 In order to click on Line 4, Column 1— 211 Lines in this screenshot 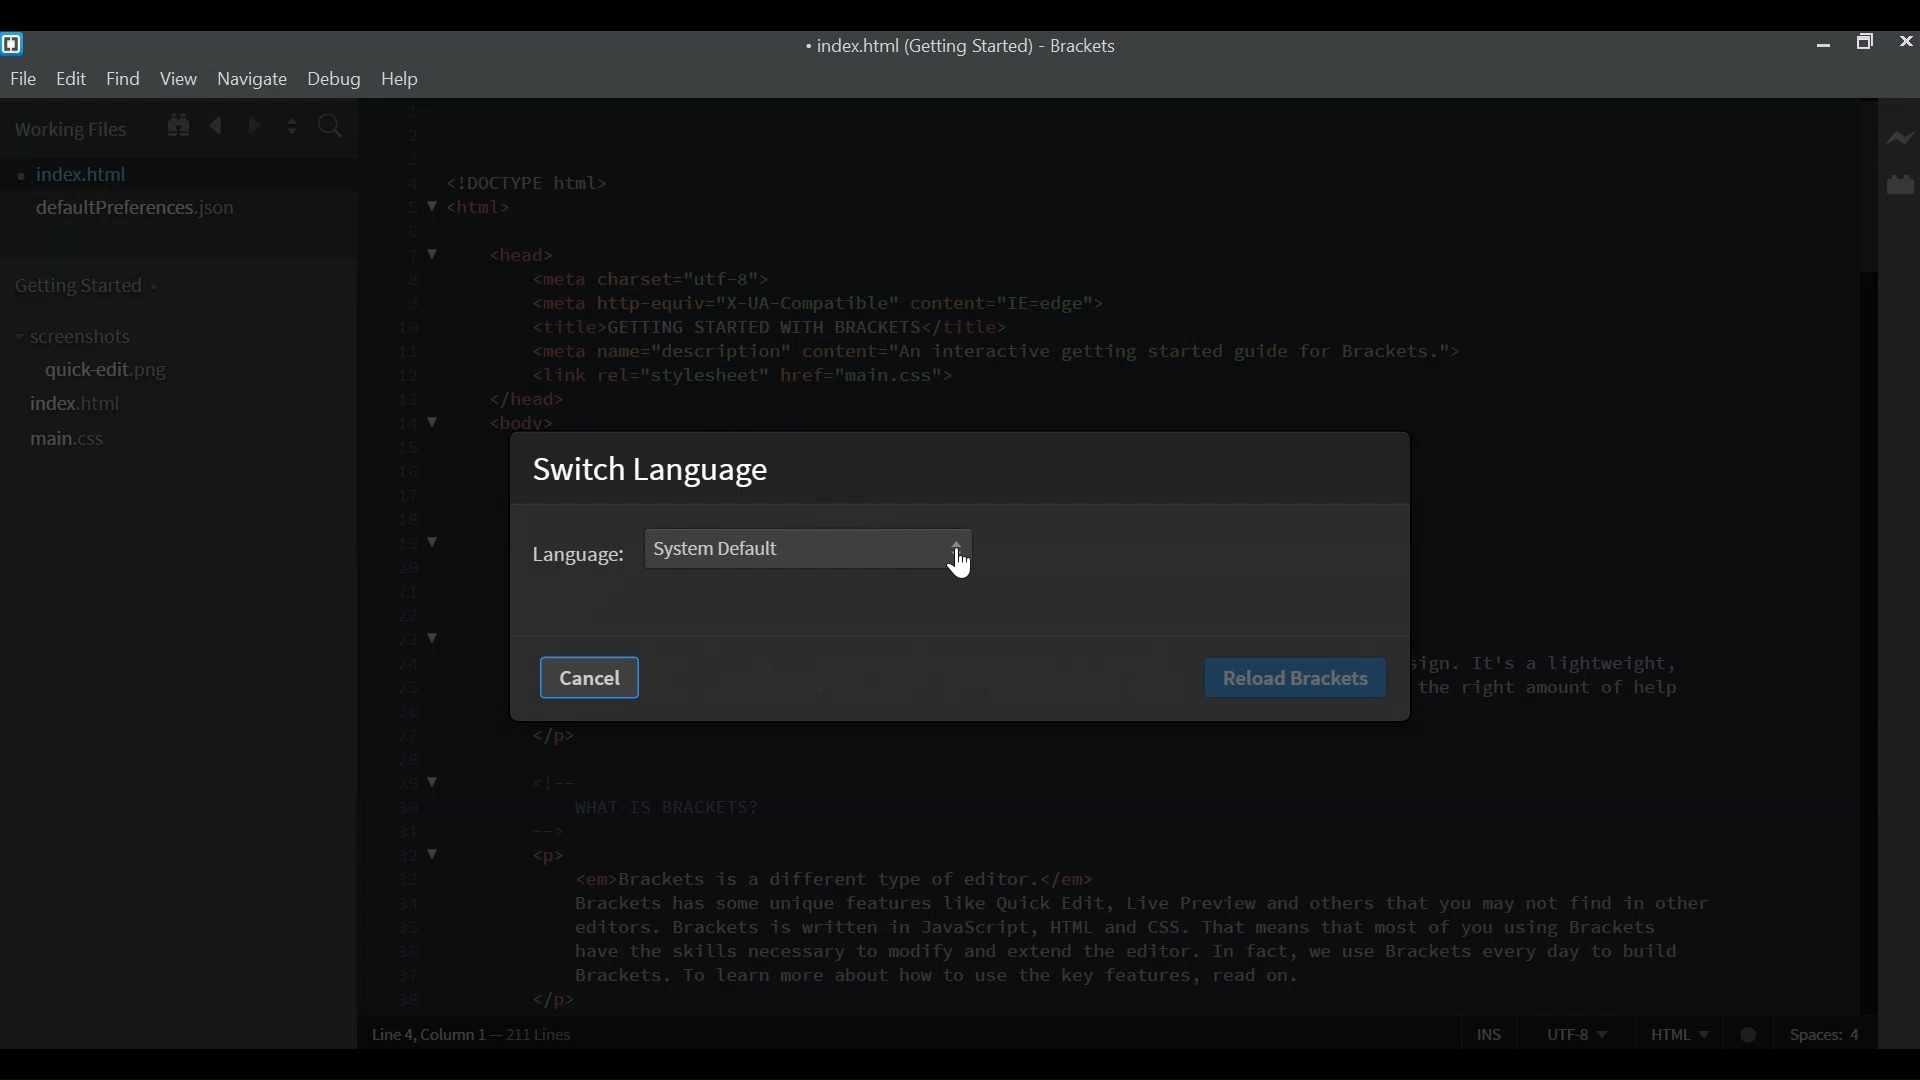, I will do `click(474, 1034)`.